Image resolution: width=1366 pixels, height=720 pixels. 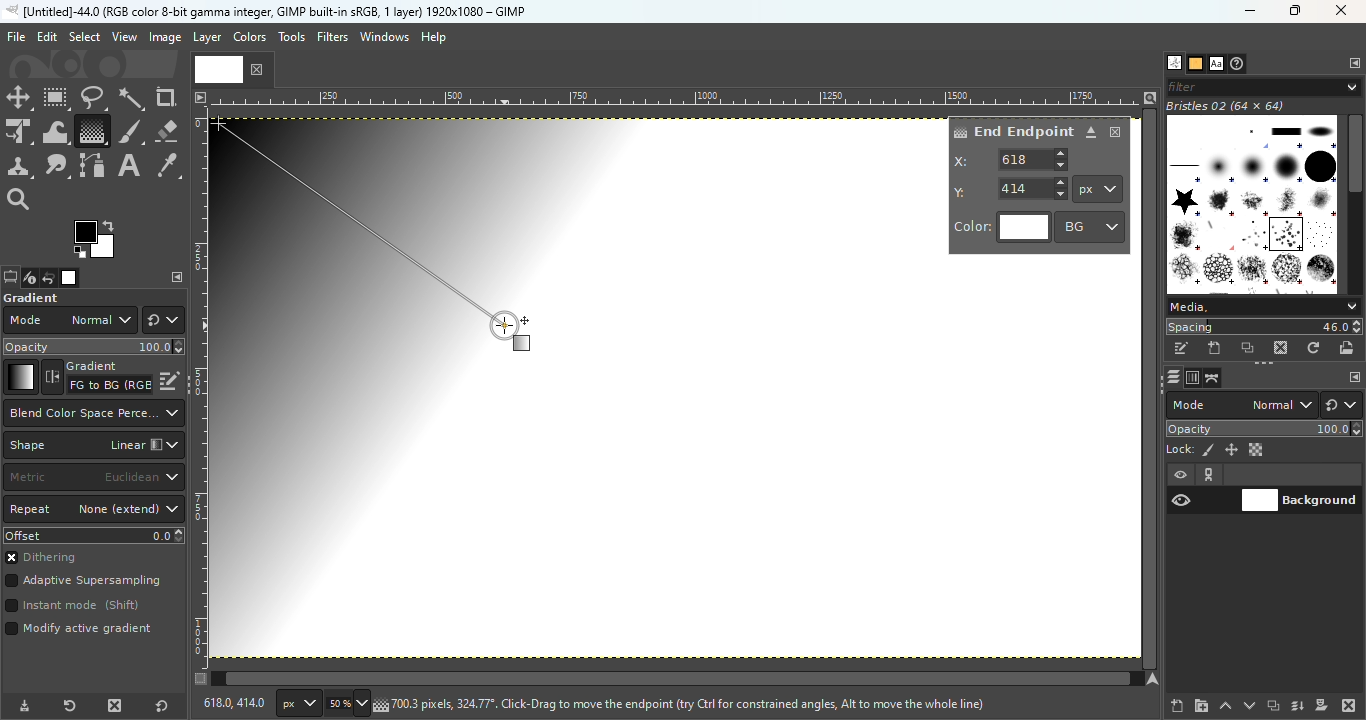 What do you see at coordinates (92, 97) in the screenshot?
I see `Free select tool` at bounding box center [92, 97].